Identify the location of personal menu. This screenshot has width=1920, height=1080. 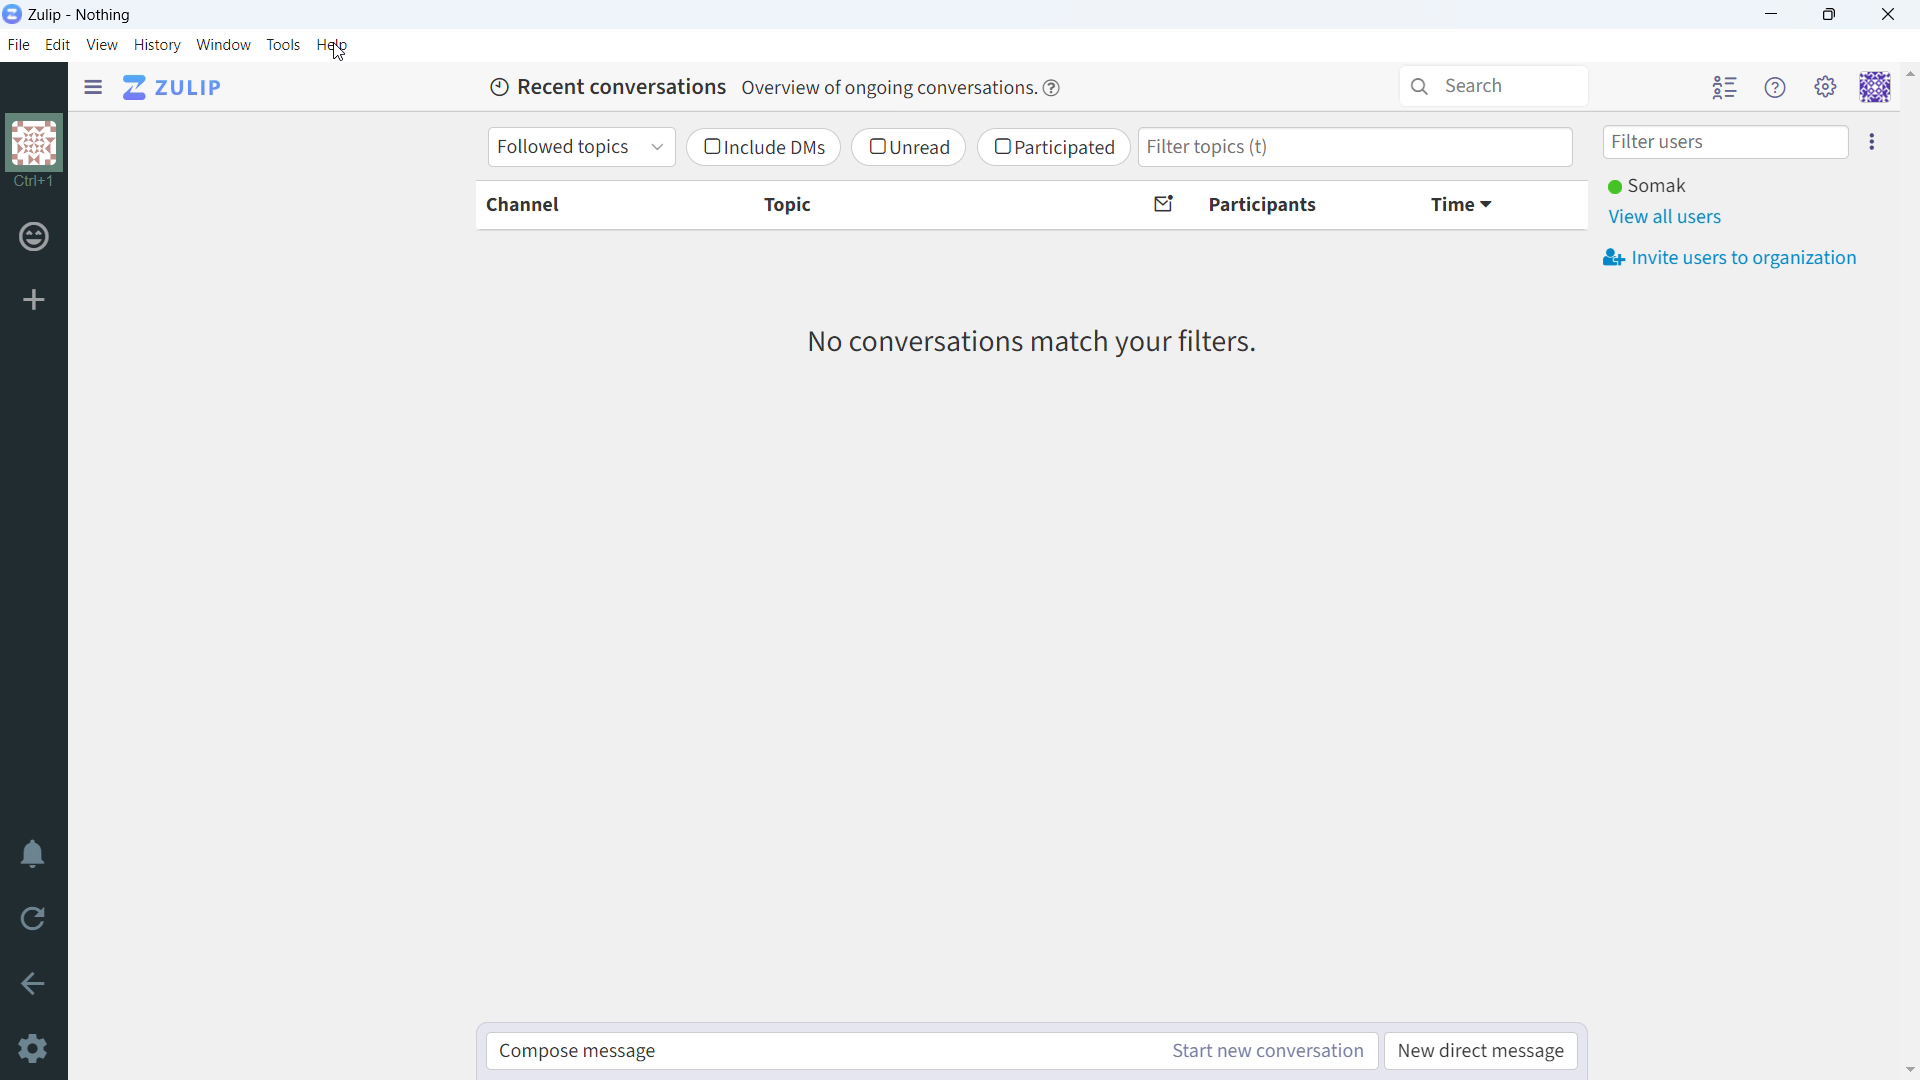
(1874, 87).